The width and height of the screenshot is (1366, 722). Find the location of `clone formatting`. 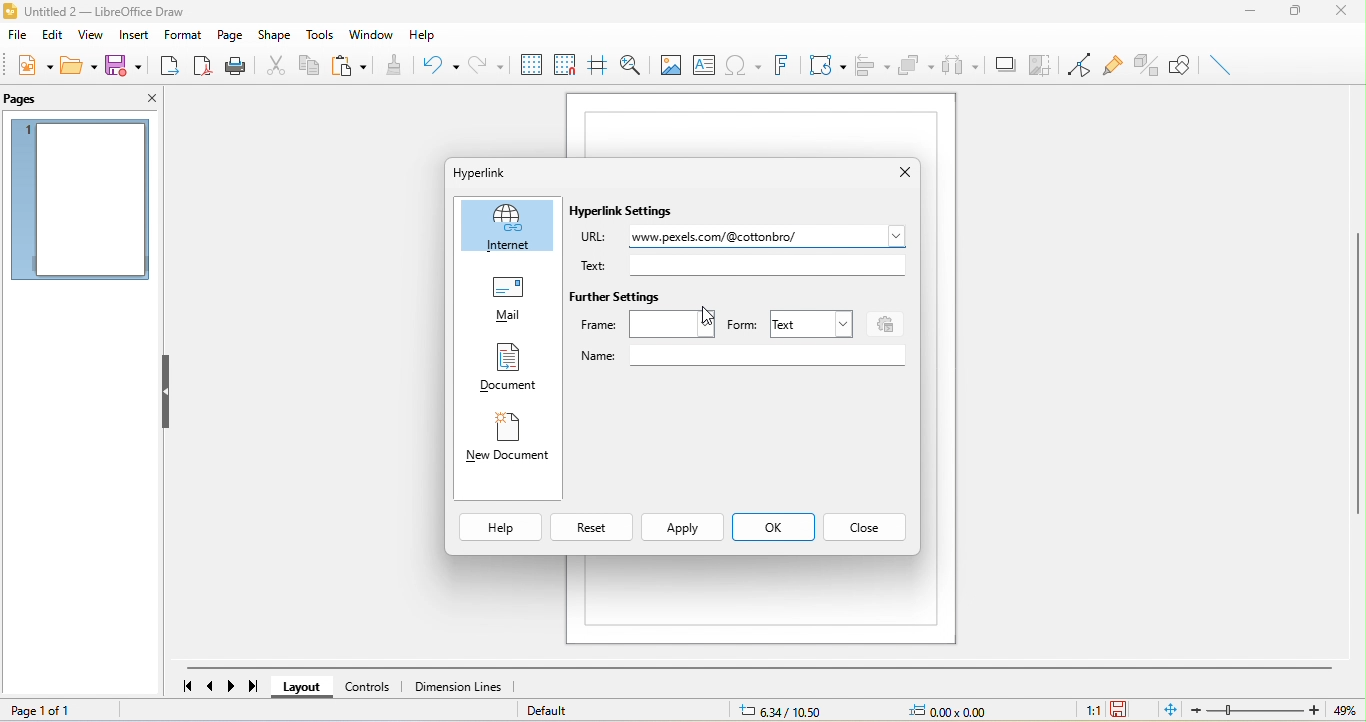

clone formatting is located at coordinates (398, 64).